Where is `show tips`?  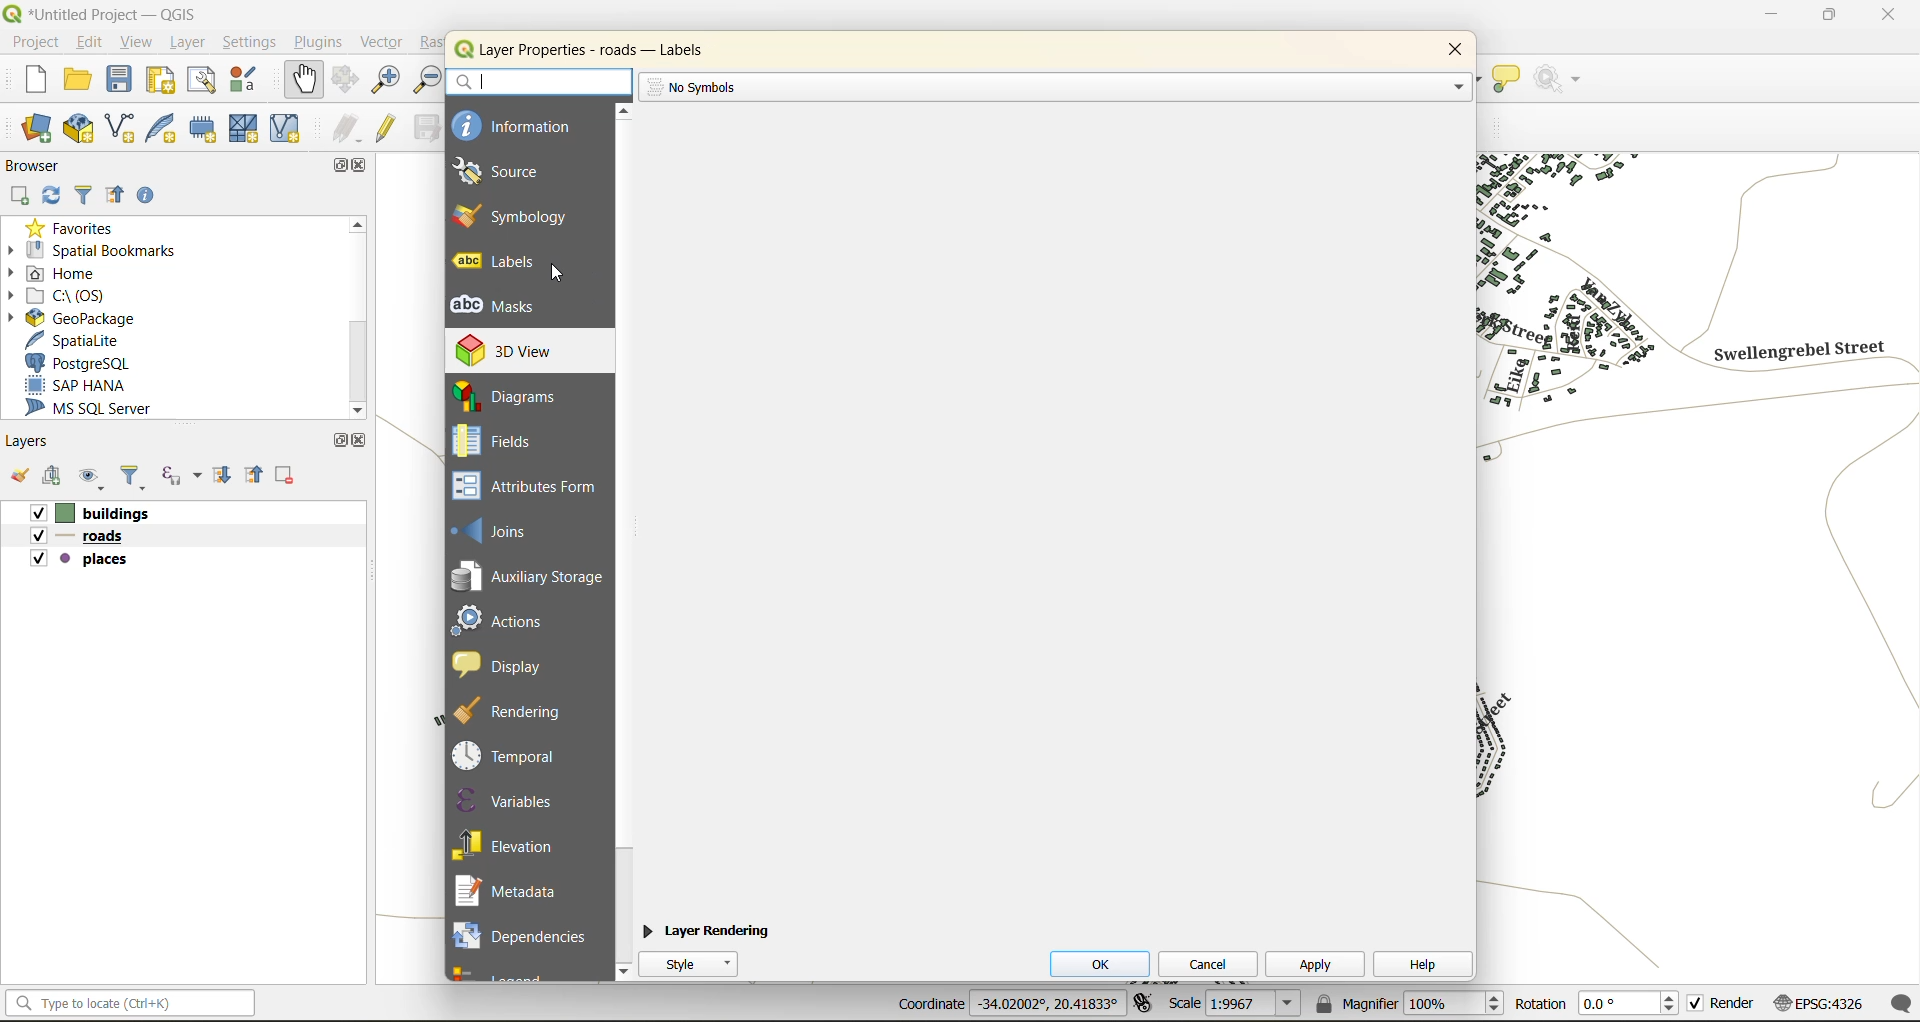 show tips is located at coordinates (1507, 80).